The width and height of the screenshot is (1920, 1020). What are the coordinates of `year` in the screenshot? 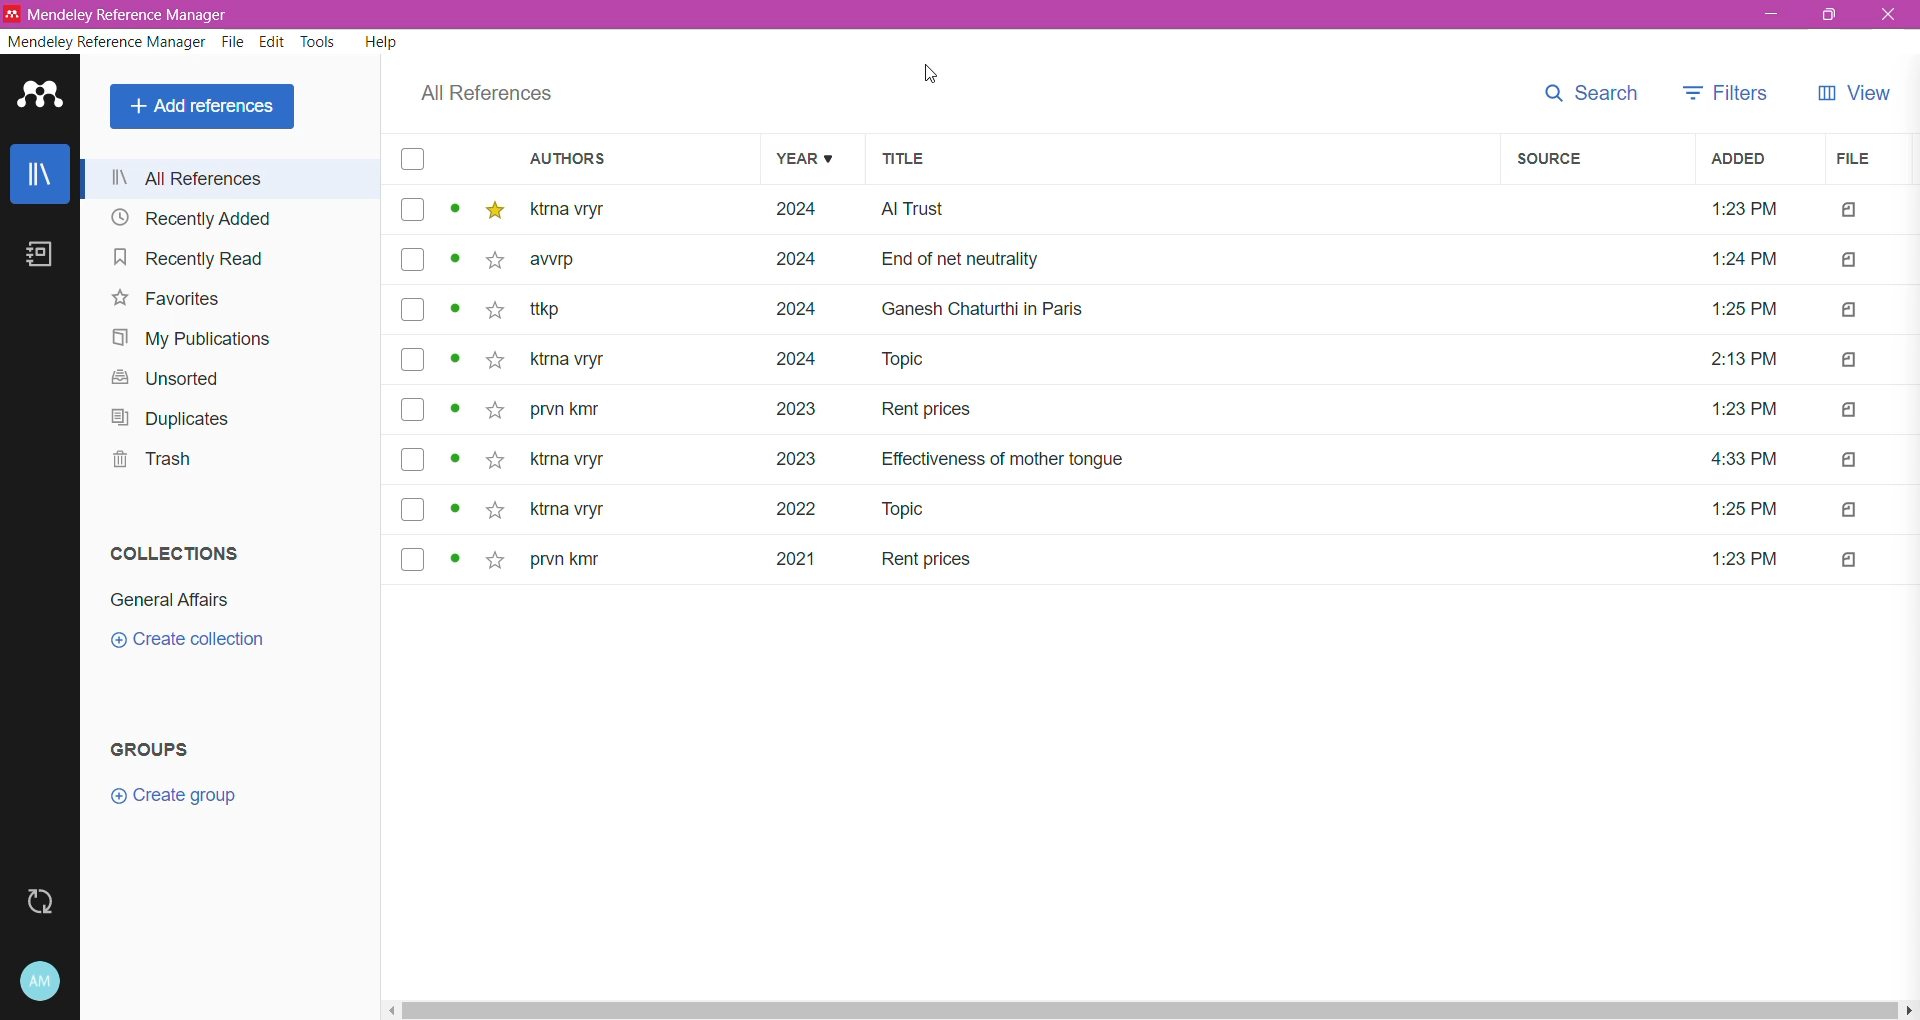 It's located at (803, 158).